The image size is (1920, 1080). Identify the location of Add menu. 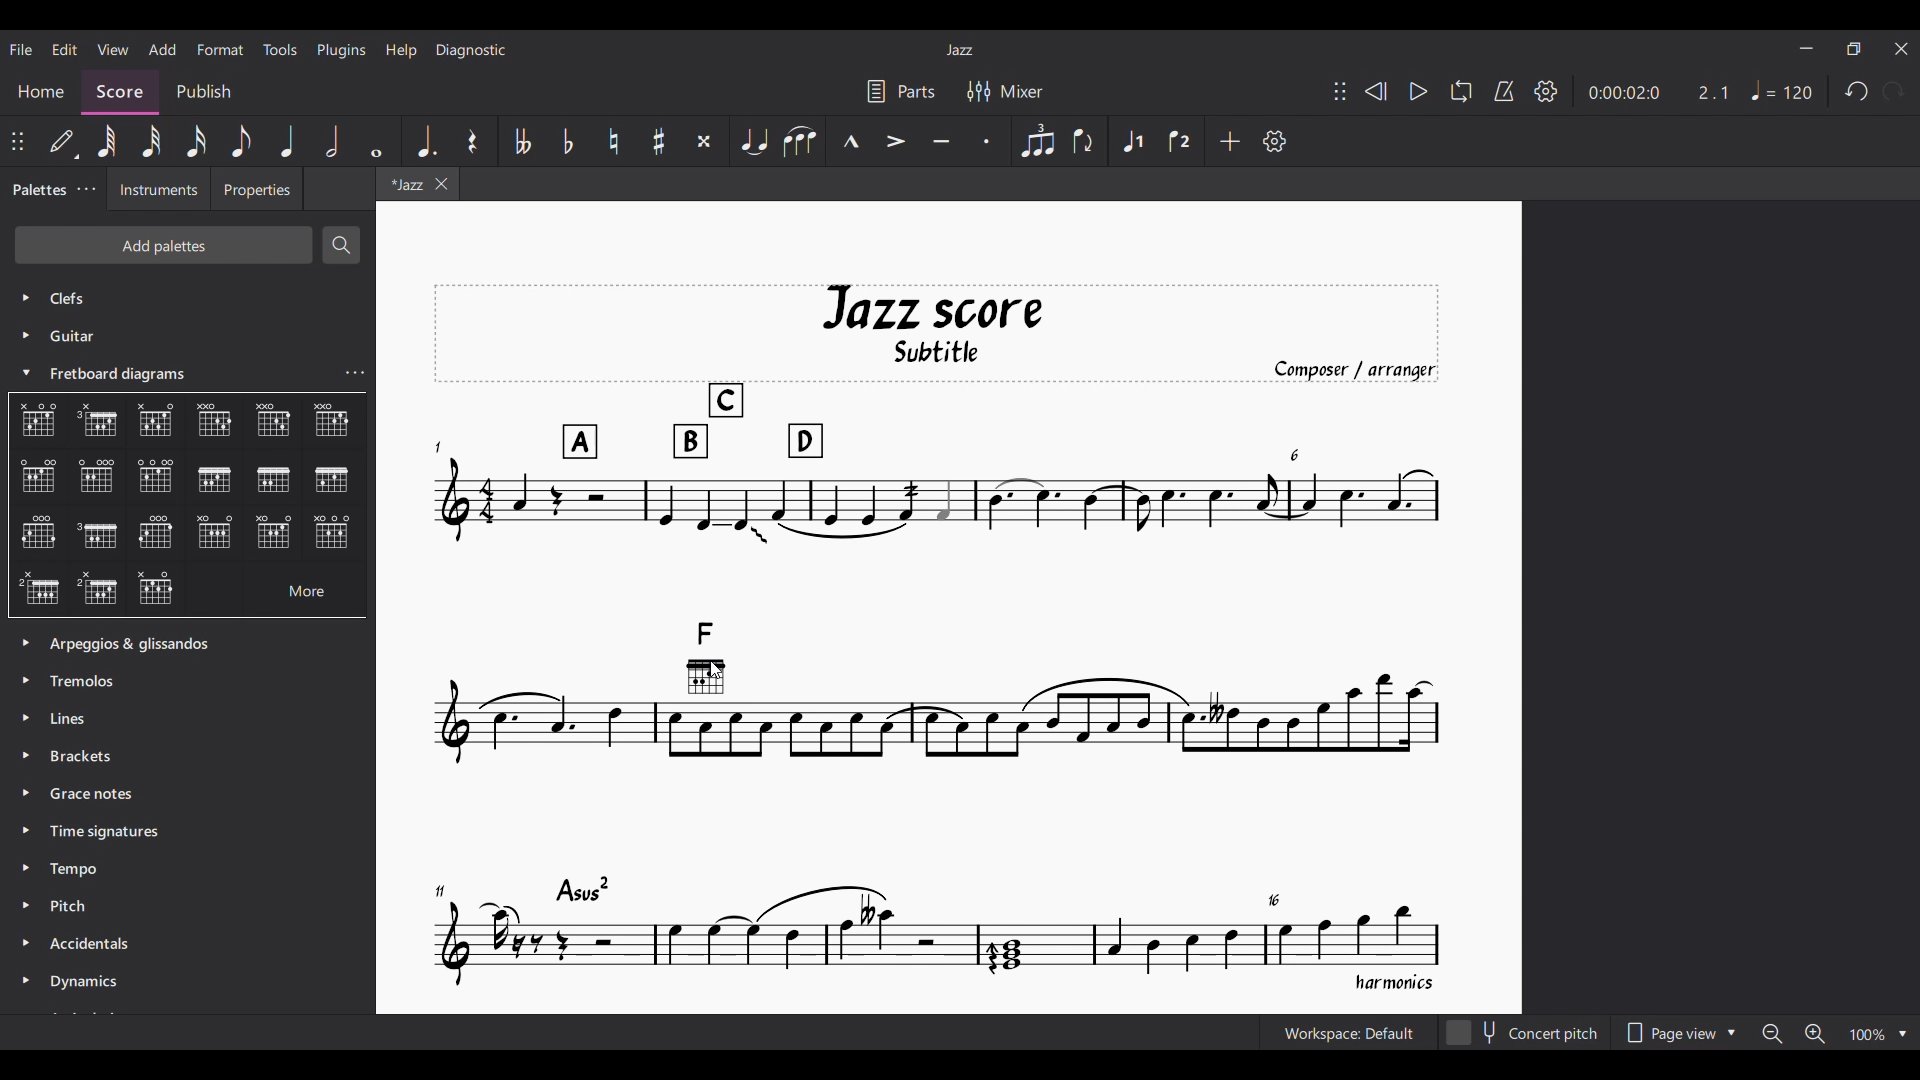
(163, 50).